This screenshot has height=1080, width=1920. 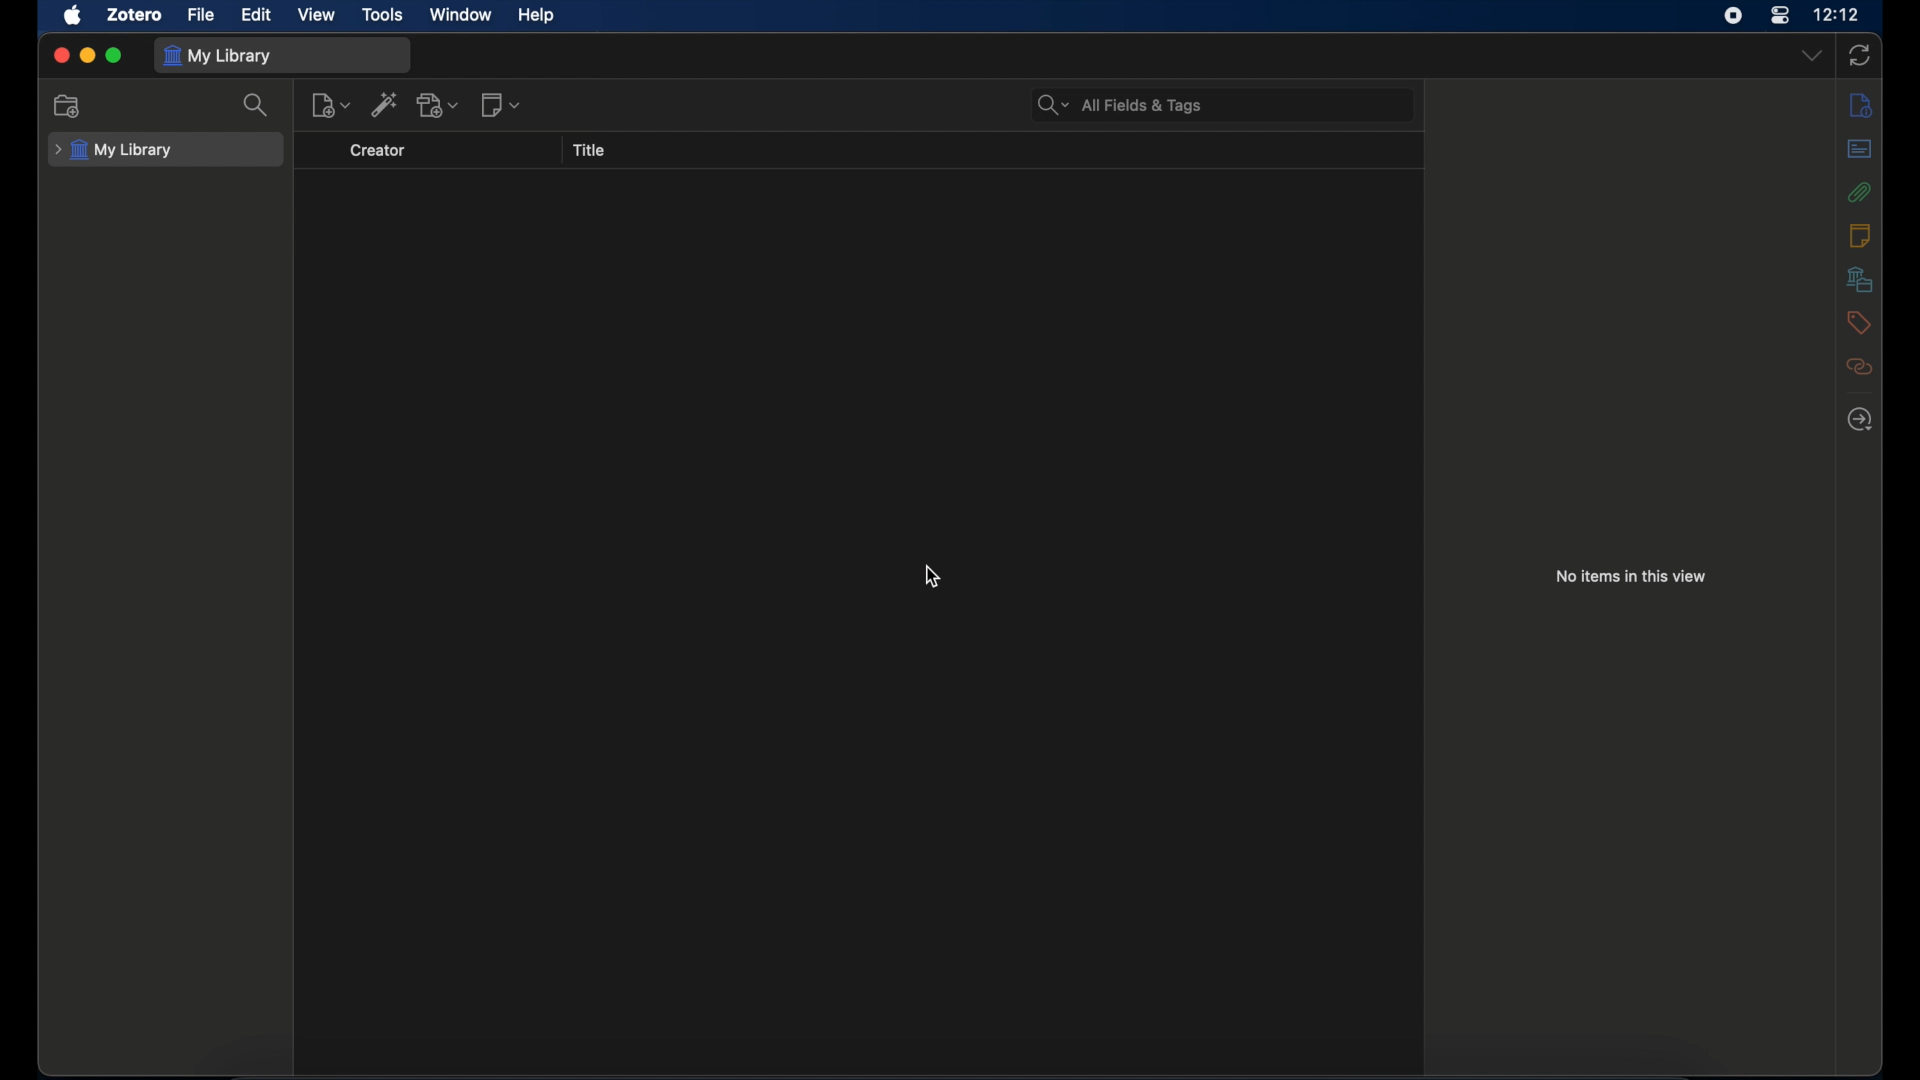 I want to click on add item by identifier, so click(x=386, y=104).